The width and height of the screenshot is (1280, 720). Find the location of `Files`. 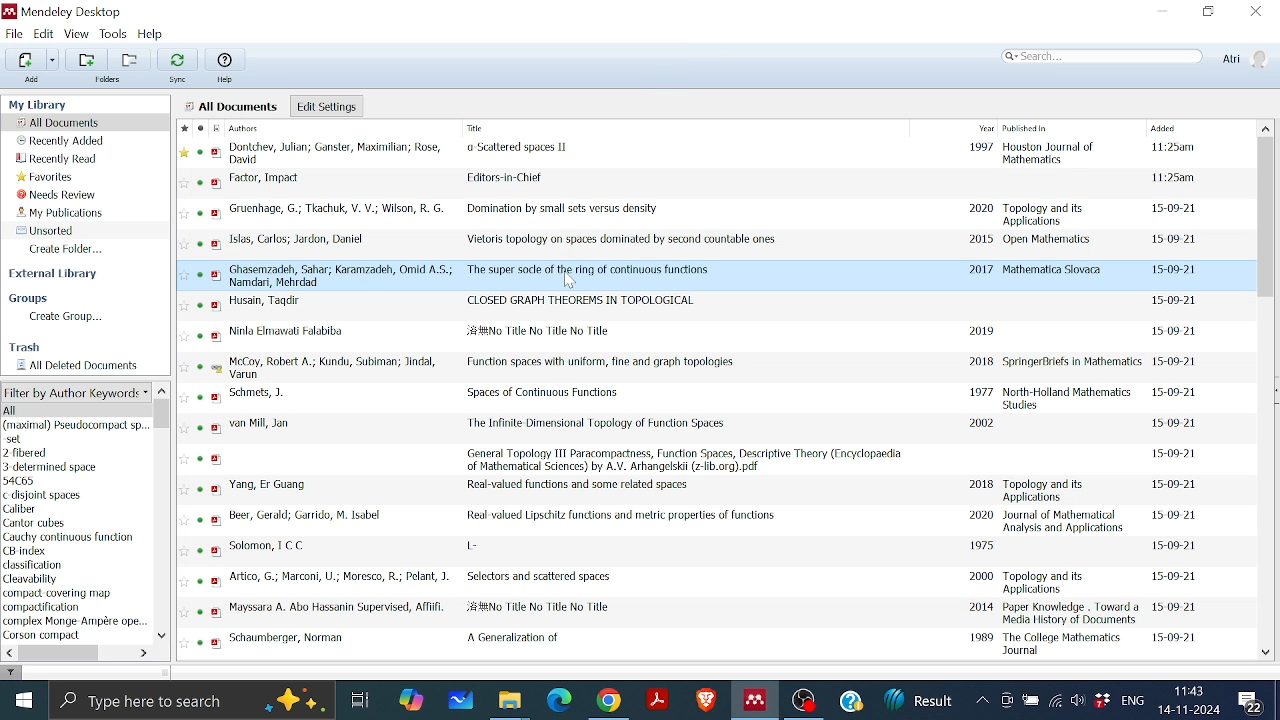

Files is located at coordinates (514, 701).